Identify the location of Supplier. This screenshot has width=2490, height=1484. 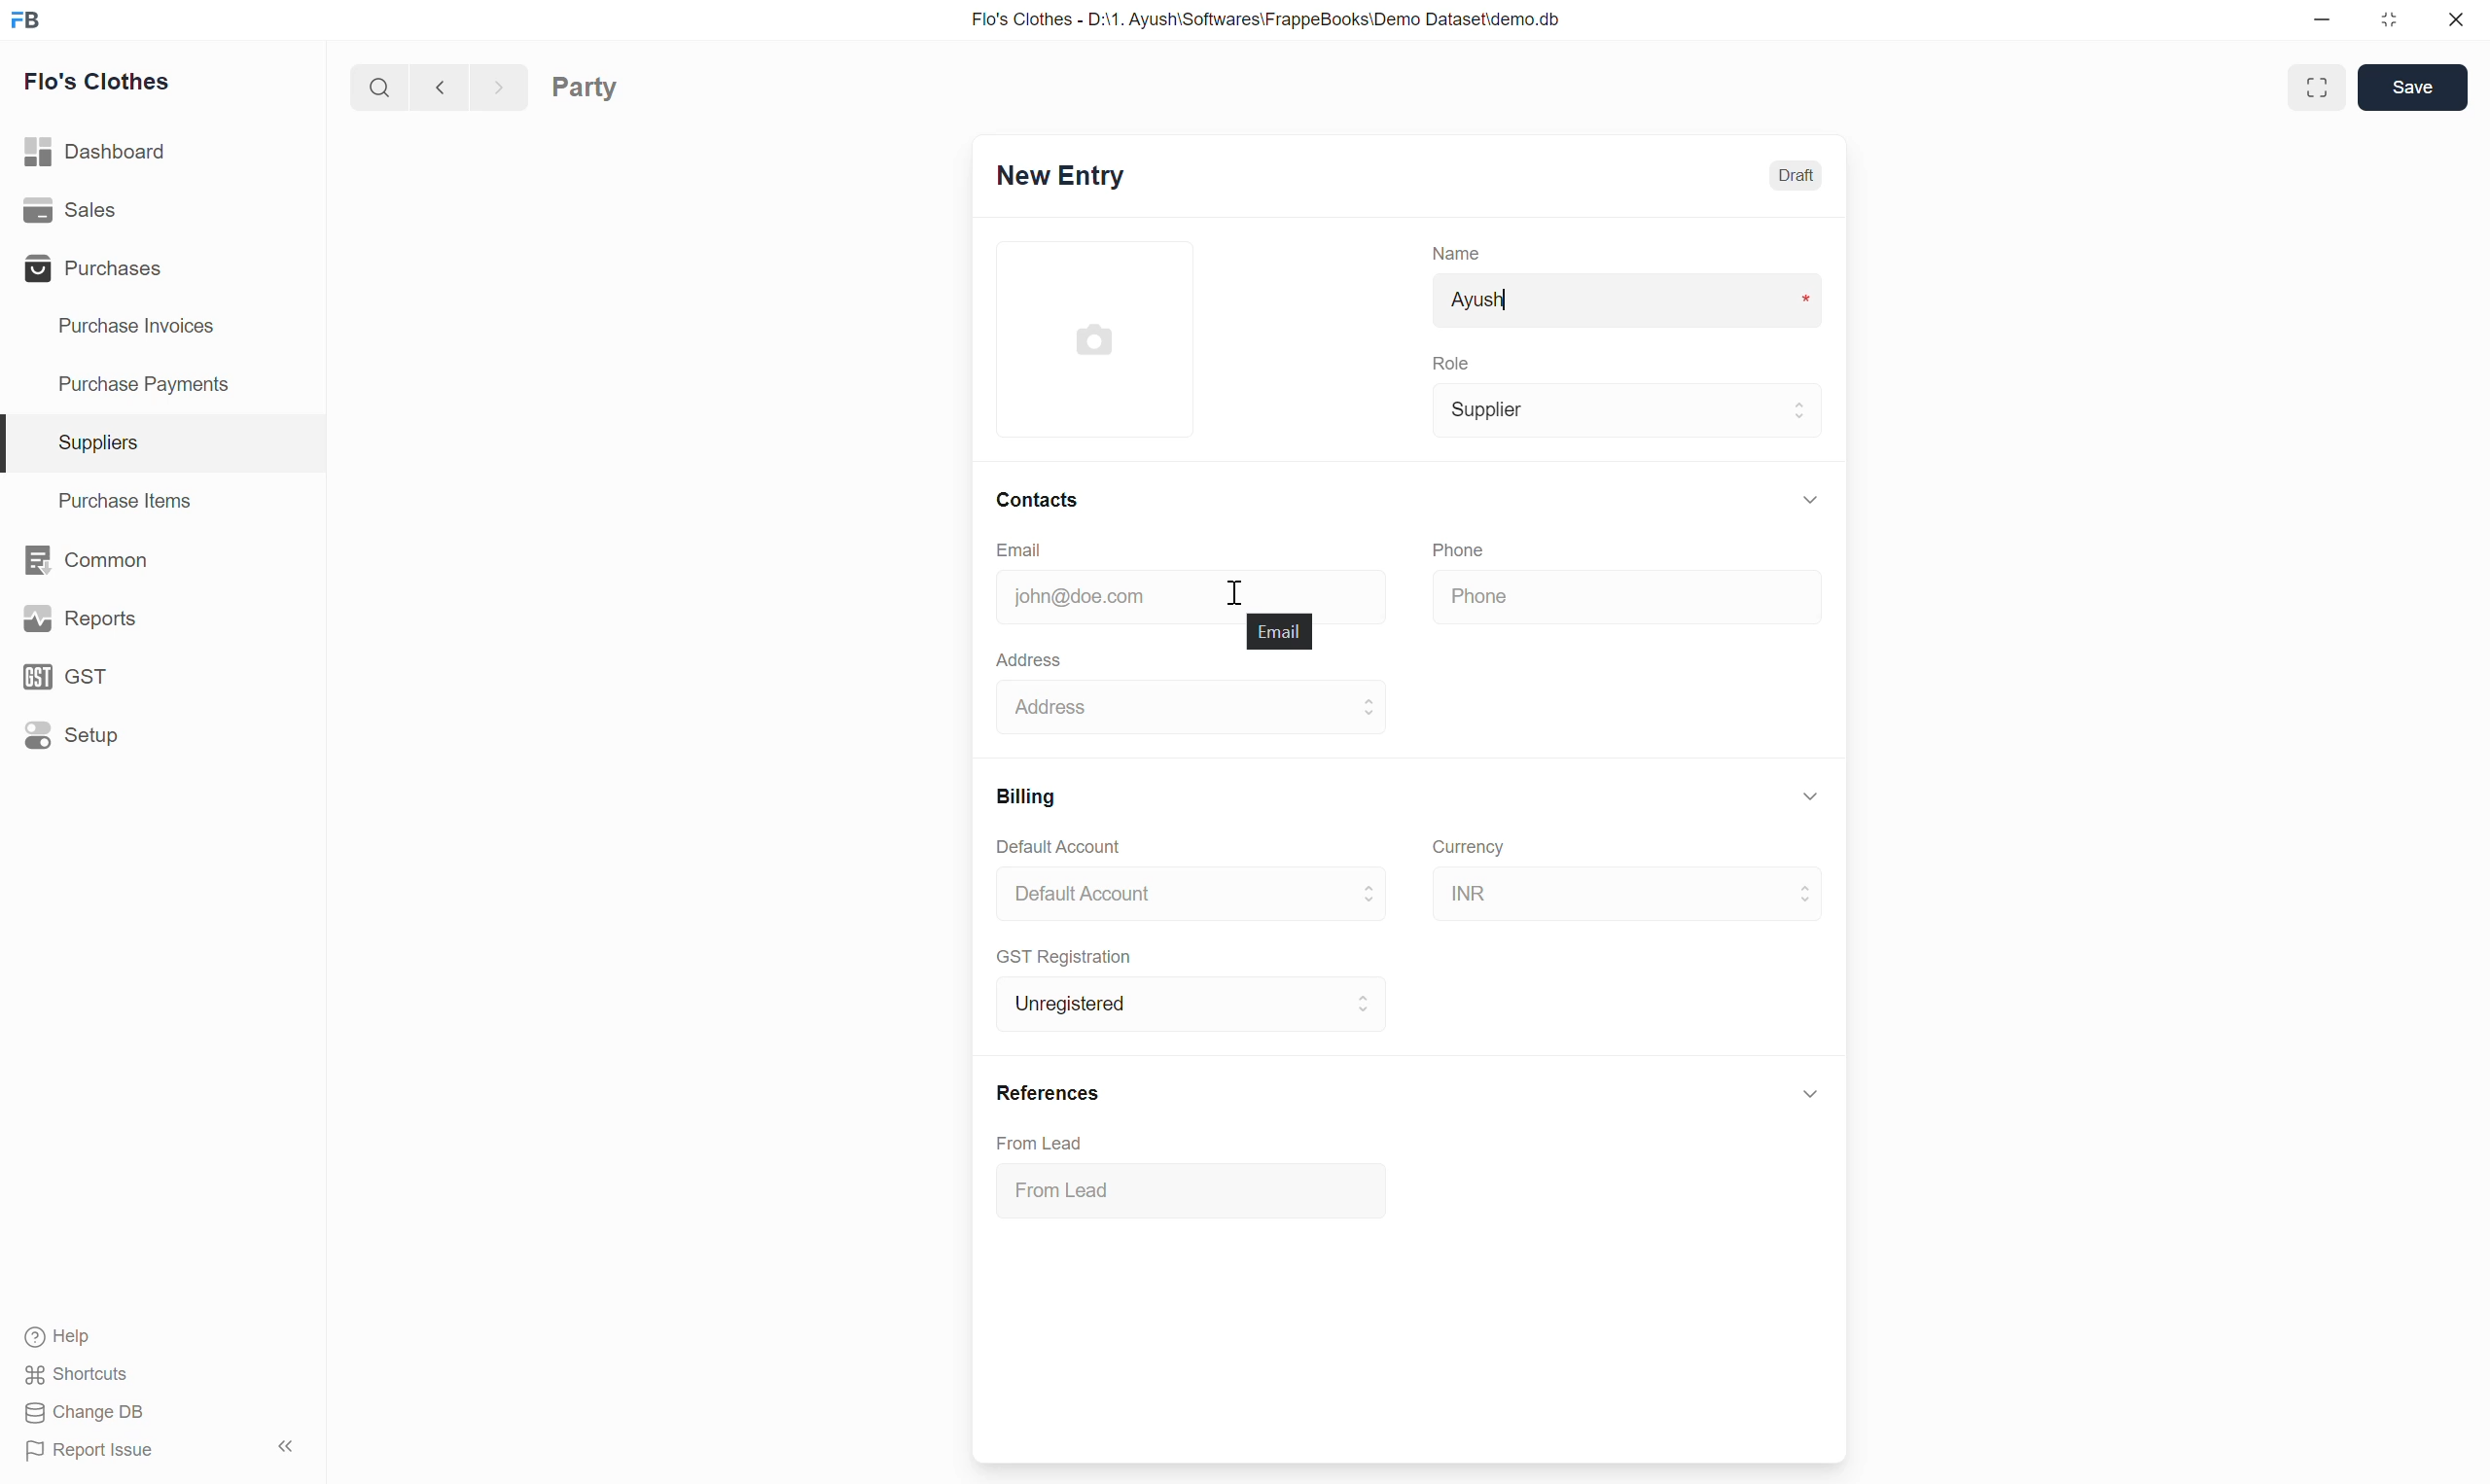
(1627, 410).